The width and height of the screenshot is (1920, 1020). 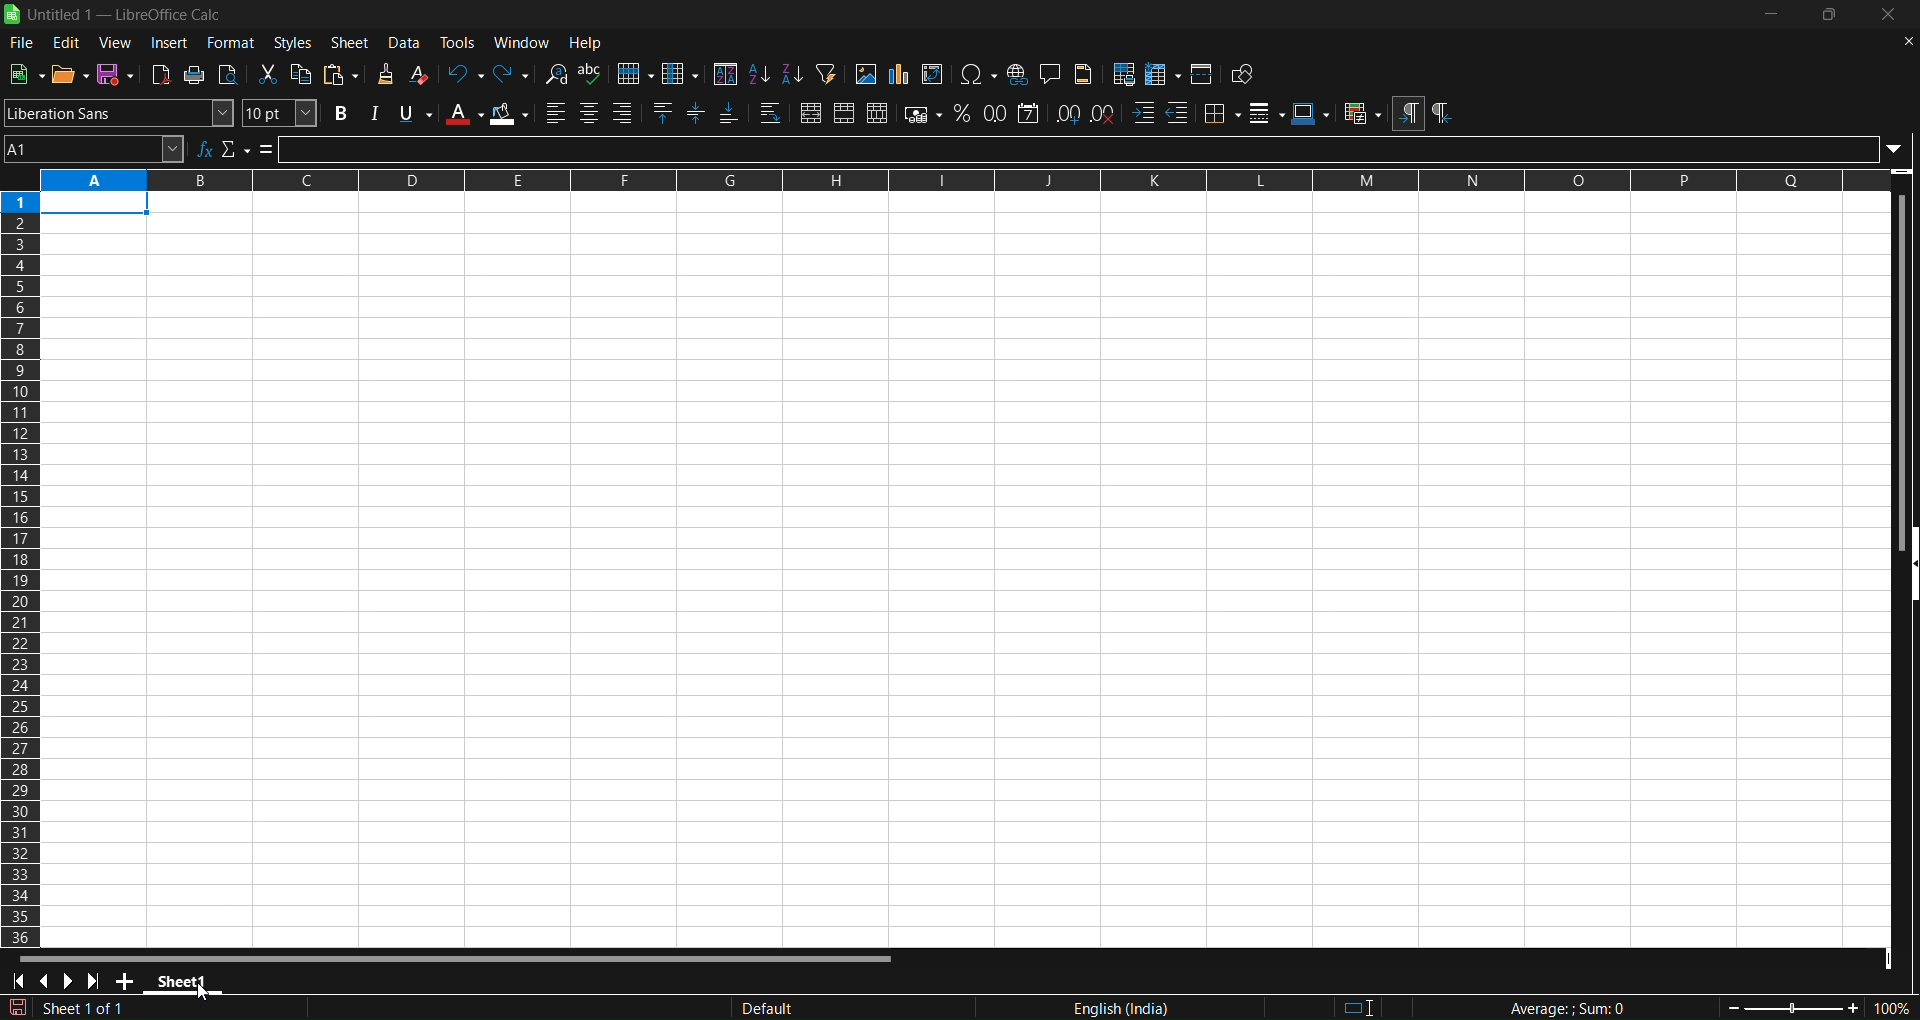 I want to click on new, so click(x=26, y=73).